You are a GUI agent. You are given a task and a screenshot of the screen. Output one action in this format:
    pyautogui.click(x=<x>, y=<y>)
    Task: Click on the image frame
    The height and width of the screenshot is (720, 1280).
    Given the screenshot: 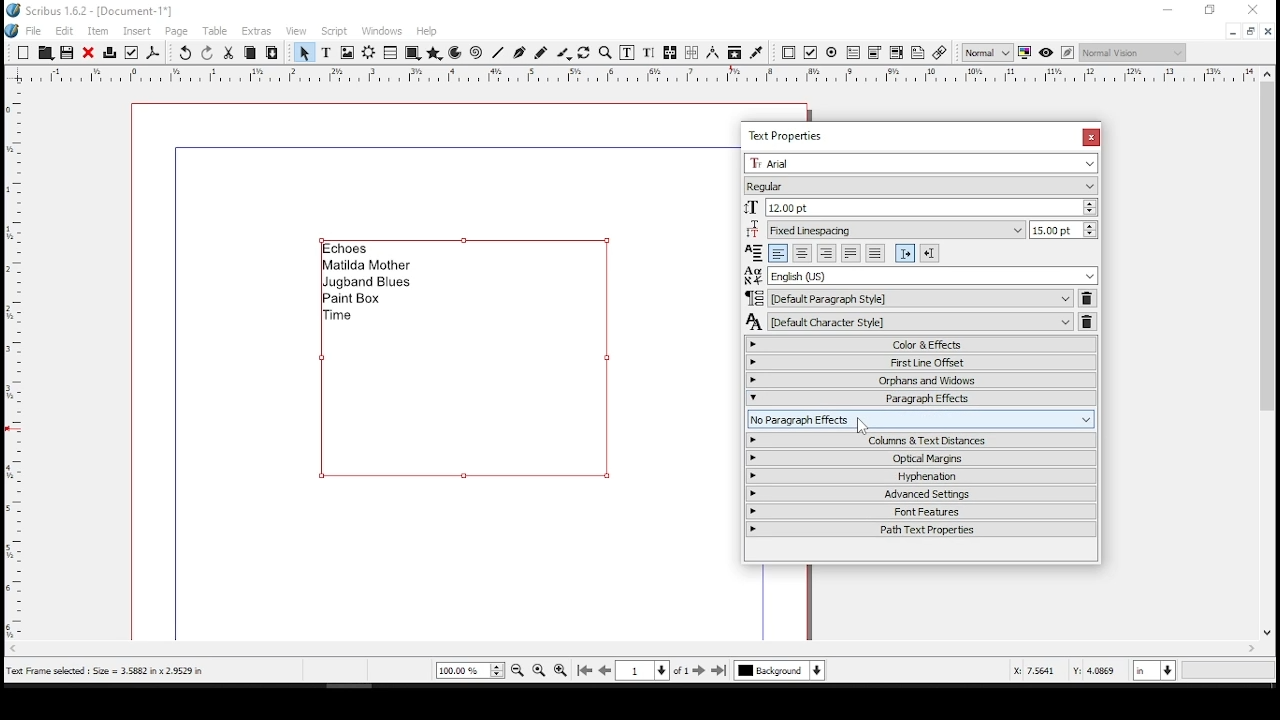 What is the action you would take?
    pyautogui.click(x=347, y=53)
    